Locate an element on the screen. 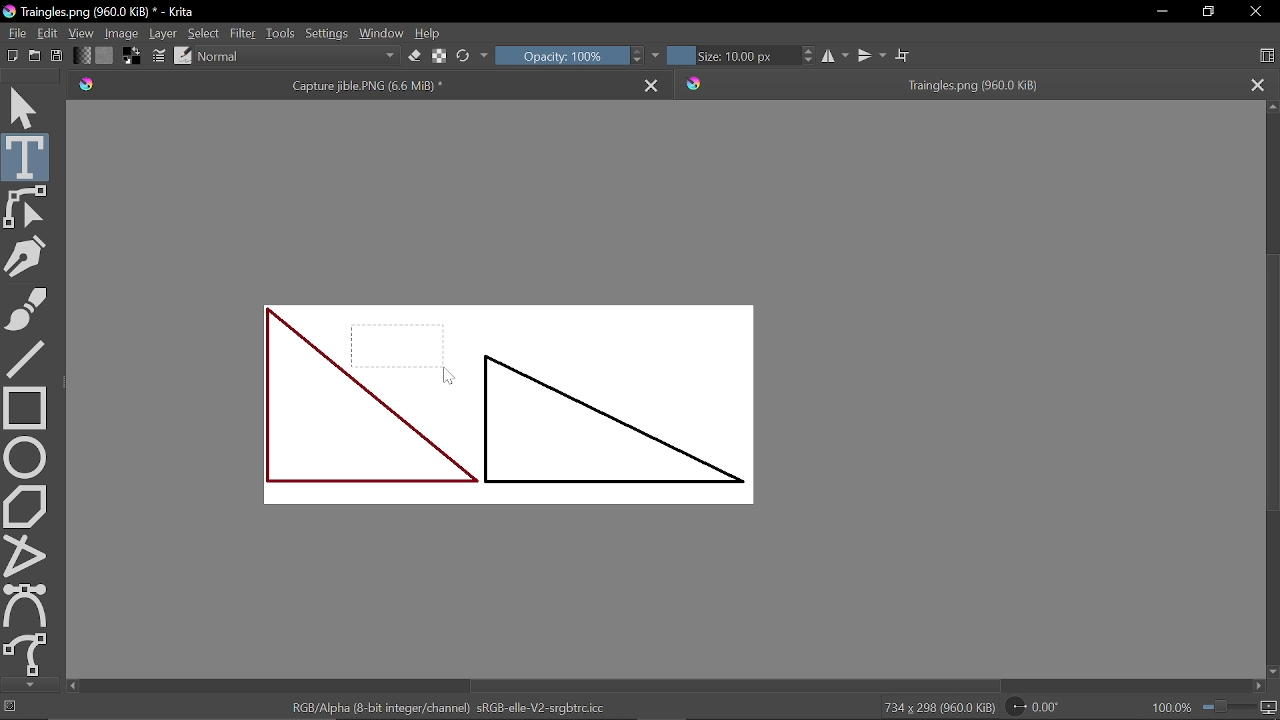 The image size is (1280, 720). View is located at coordinates (80, 33).